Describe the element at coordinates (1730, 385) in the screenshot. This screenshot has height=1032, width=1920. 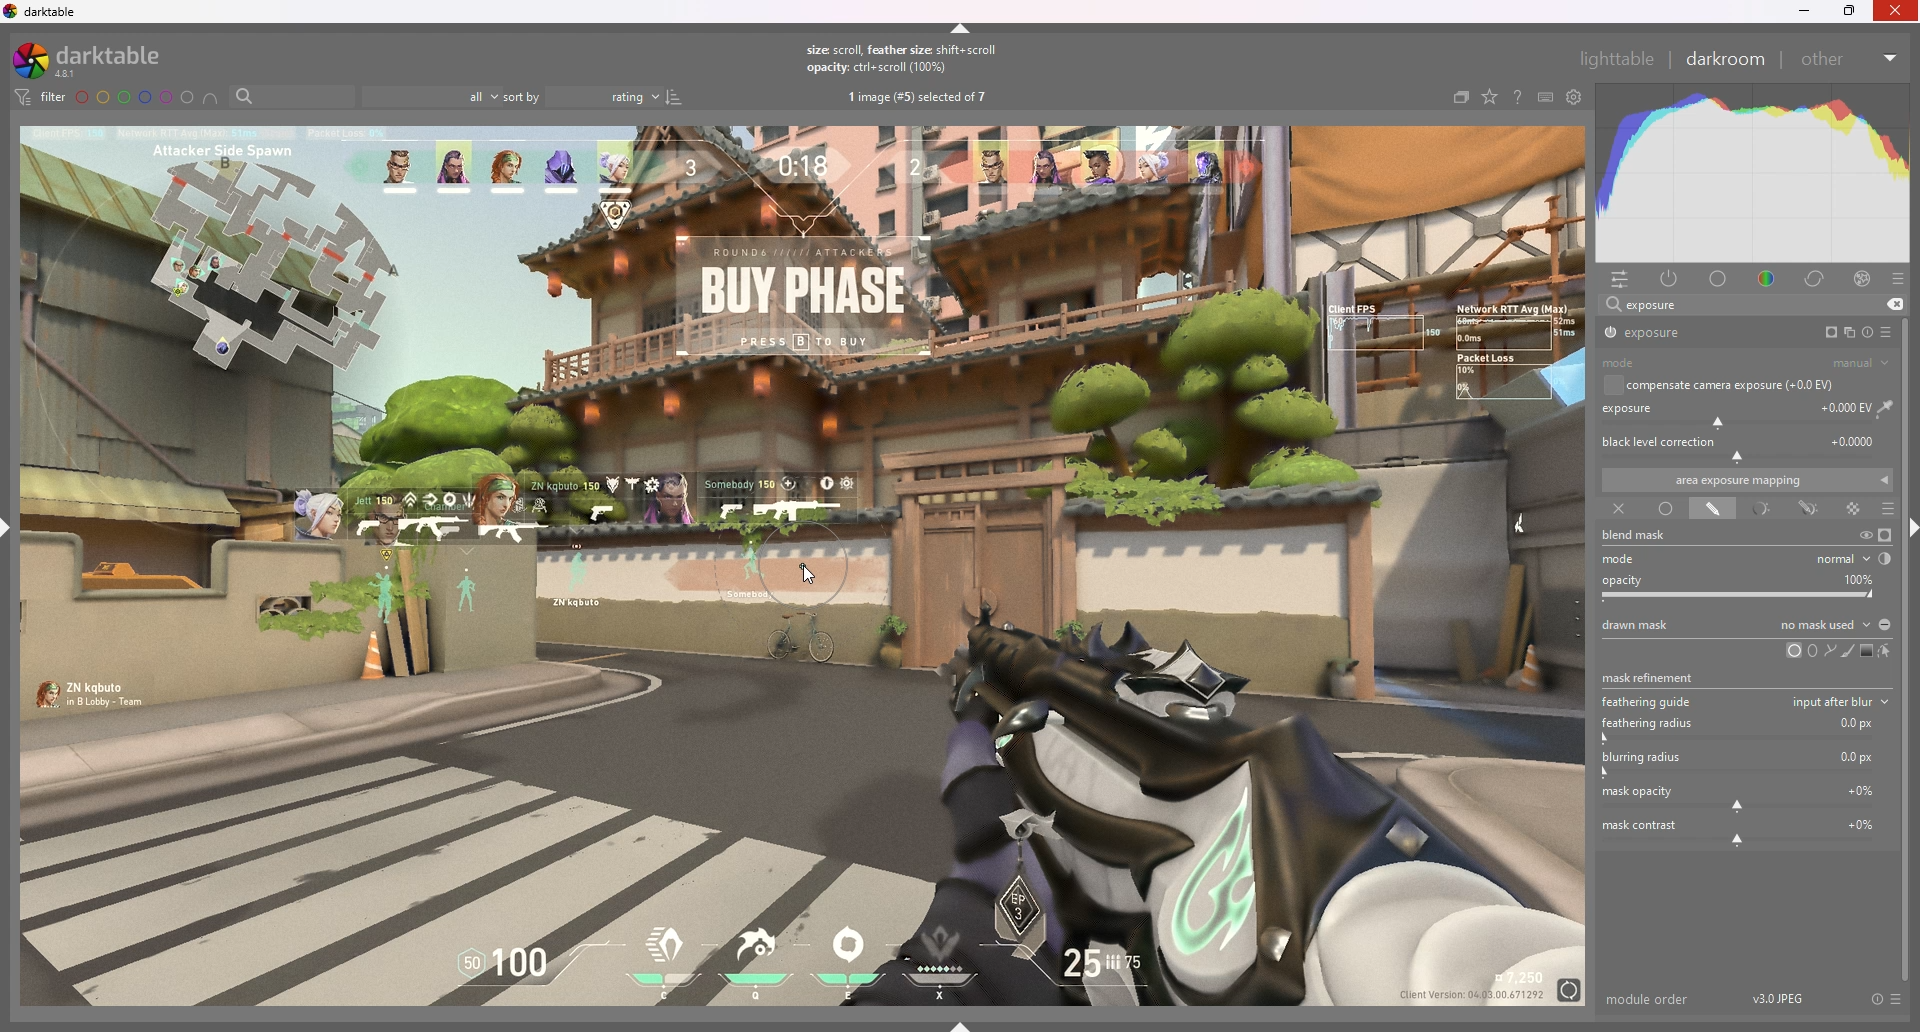
I see `compensate camera exposure` at that location.